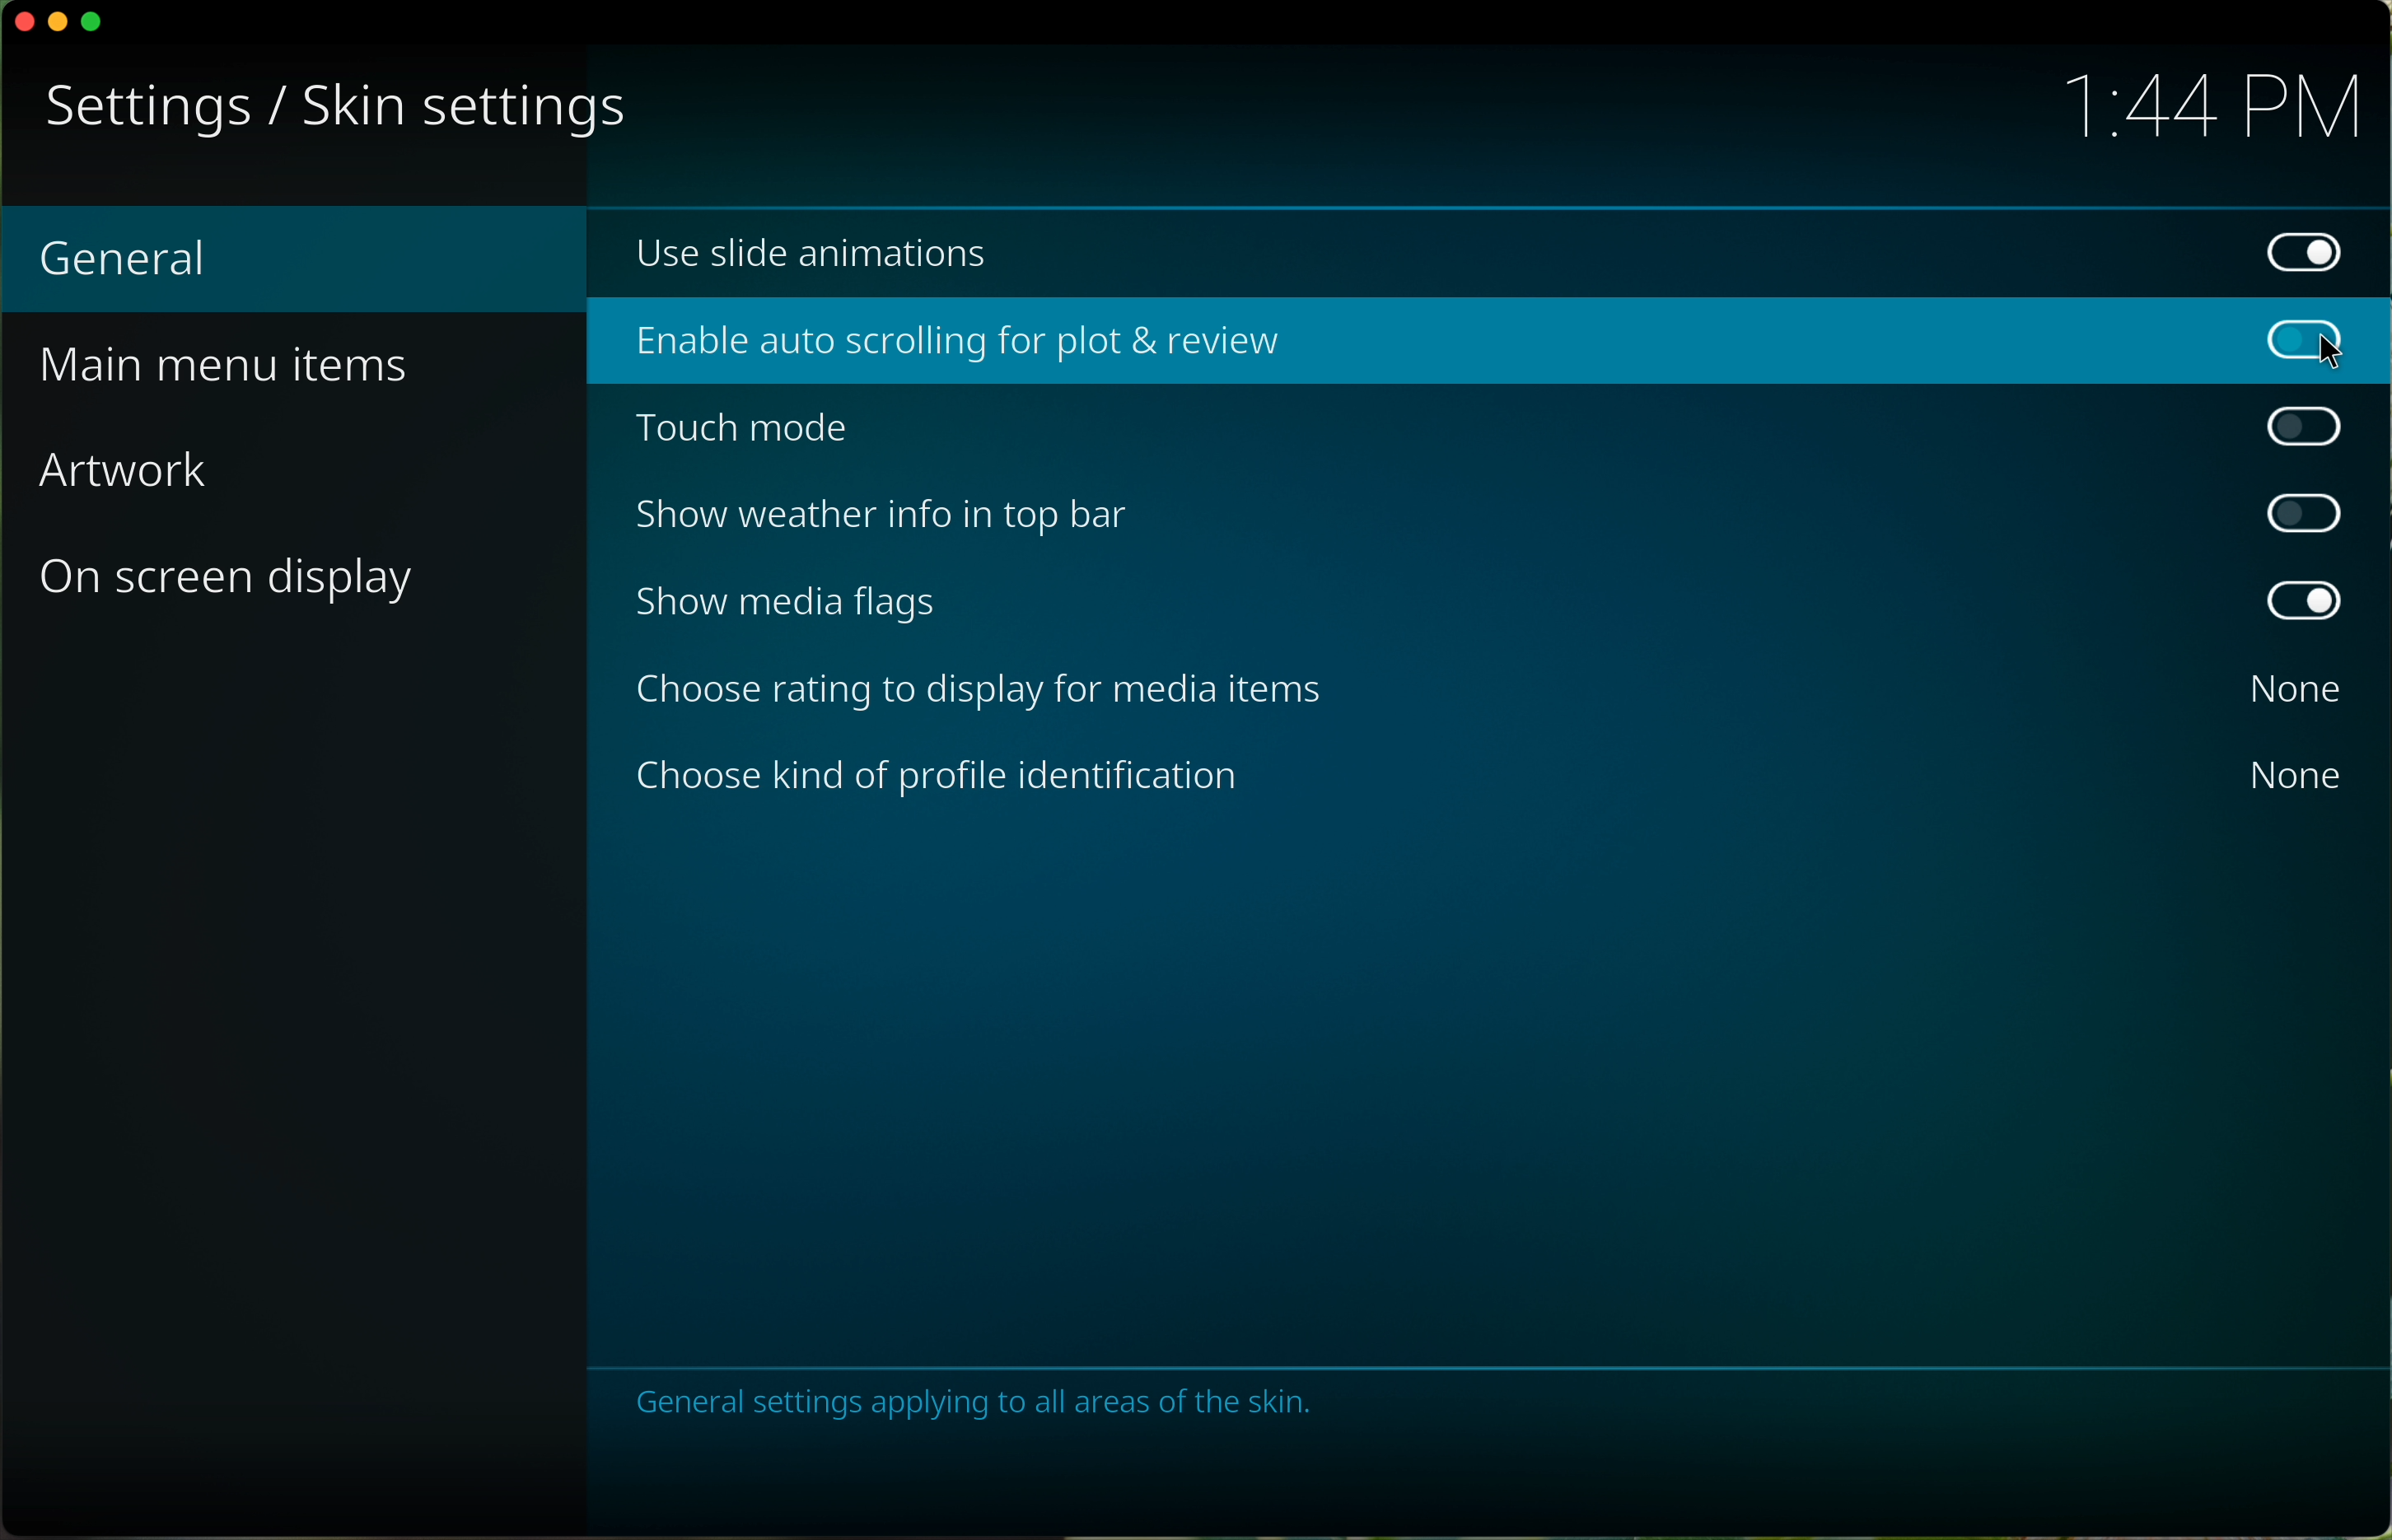 The height and width of the screenshot is (1540, 2392). Describe the element at coordinates (969, 1400) in the screenshot. I see `notes` at that location.